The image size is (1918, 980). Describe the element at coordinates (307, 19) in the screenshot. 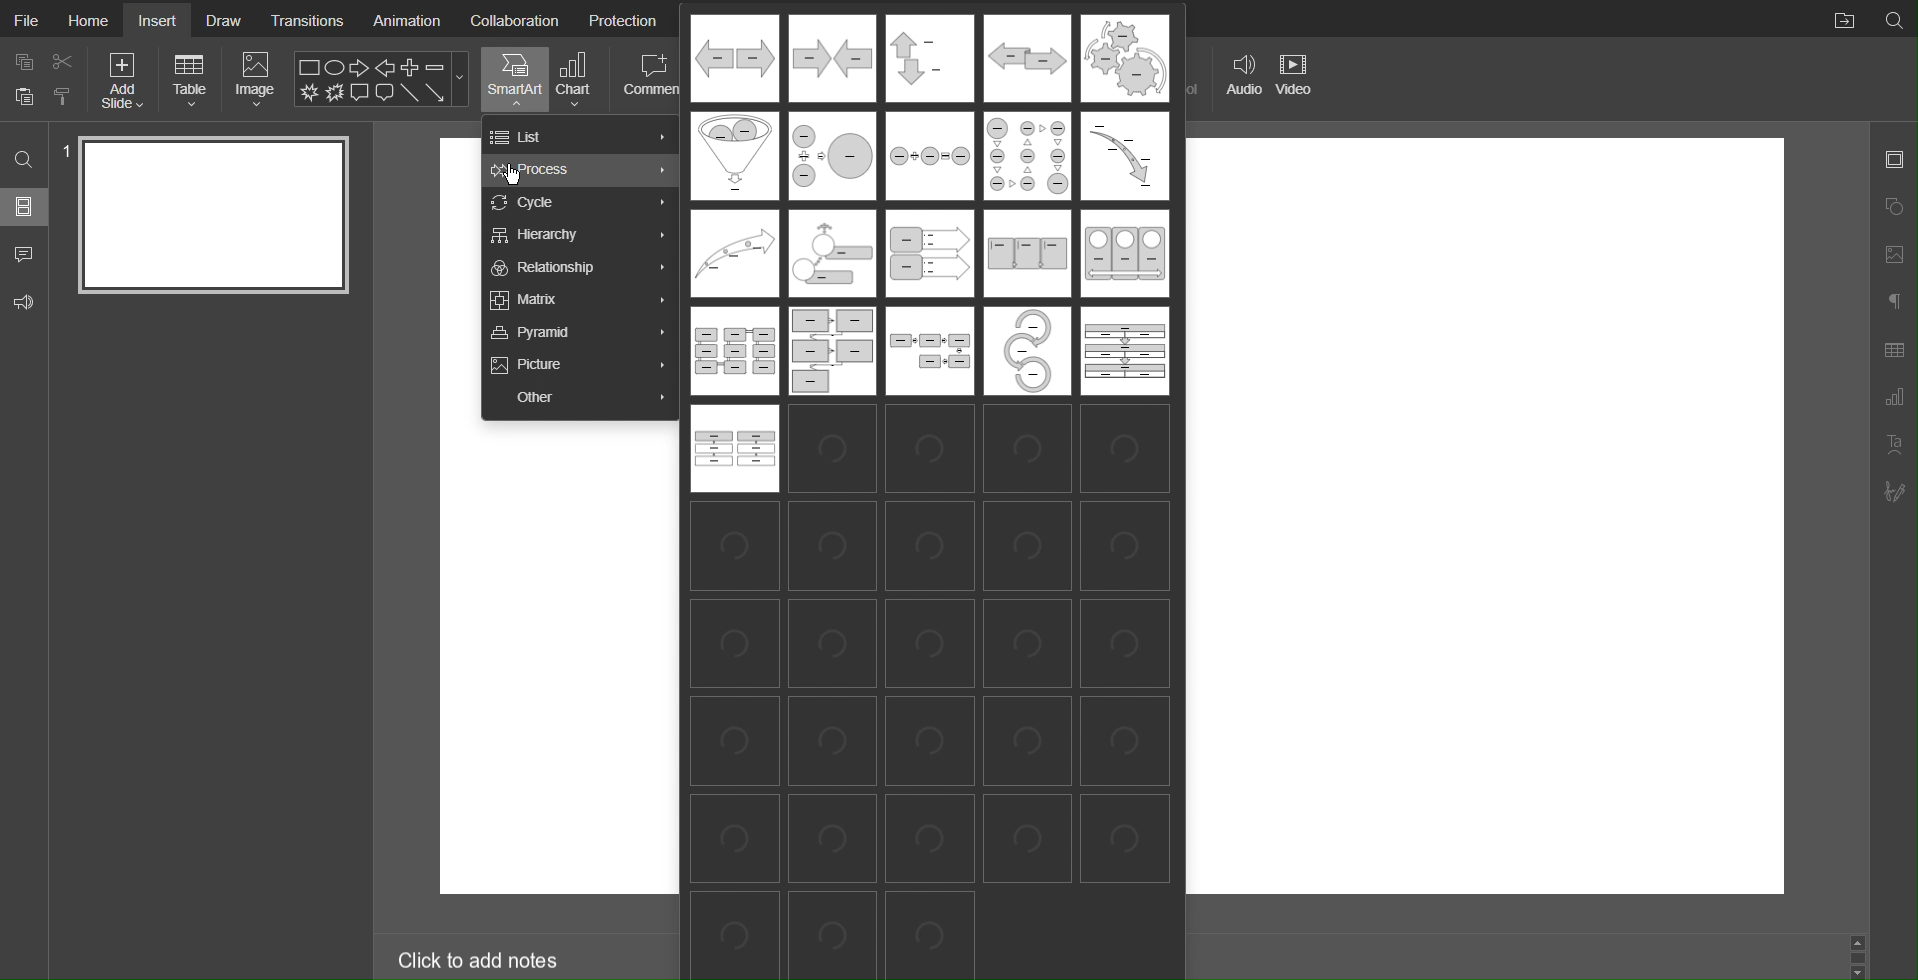

I see `Transitions` at that location.